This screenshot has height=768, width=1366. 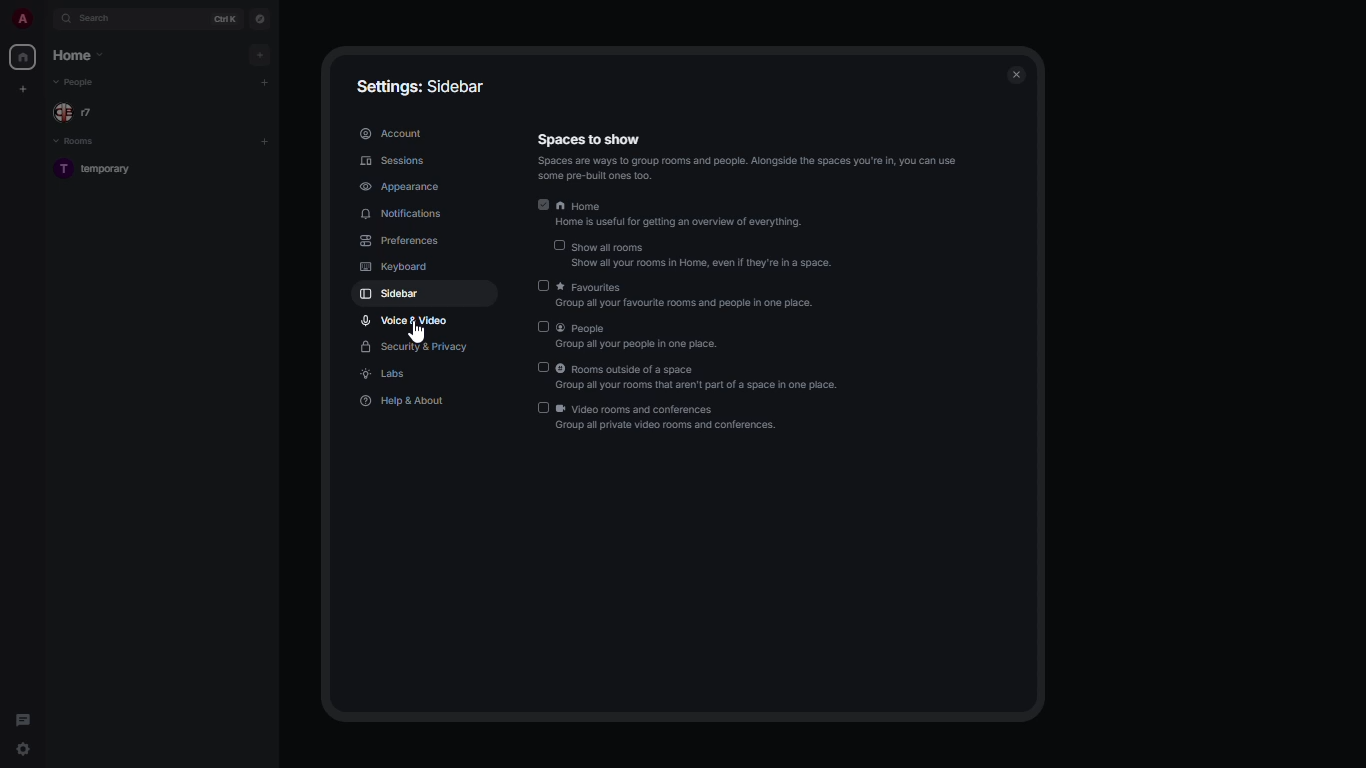 I want to click on sessions, so click(x=396, y=161).